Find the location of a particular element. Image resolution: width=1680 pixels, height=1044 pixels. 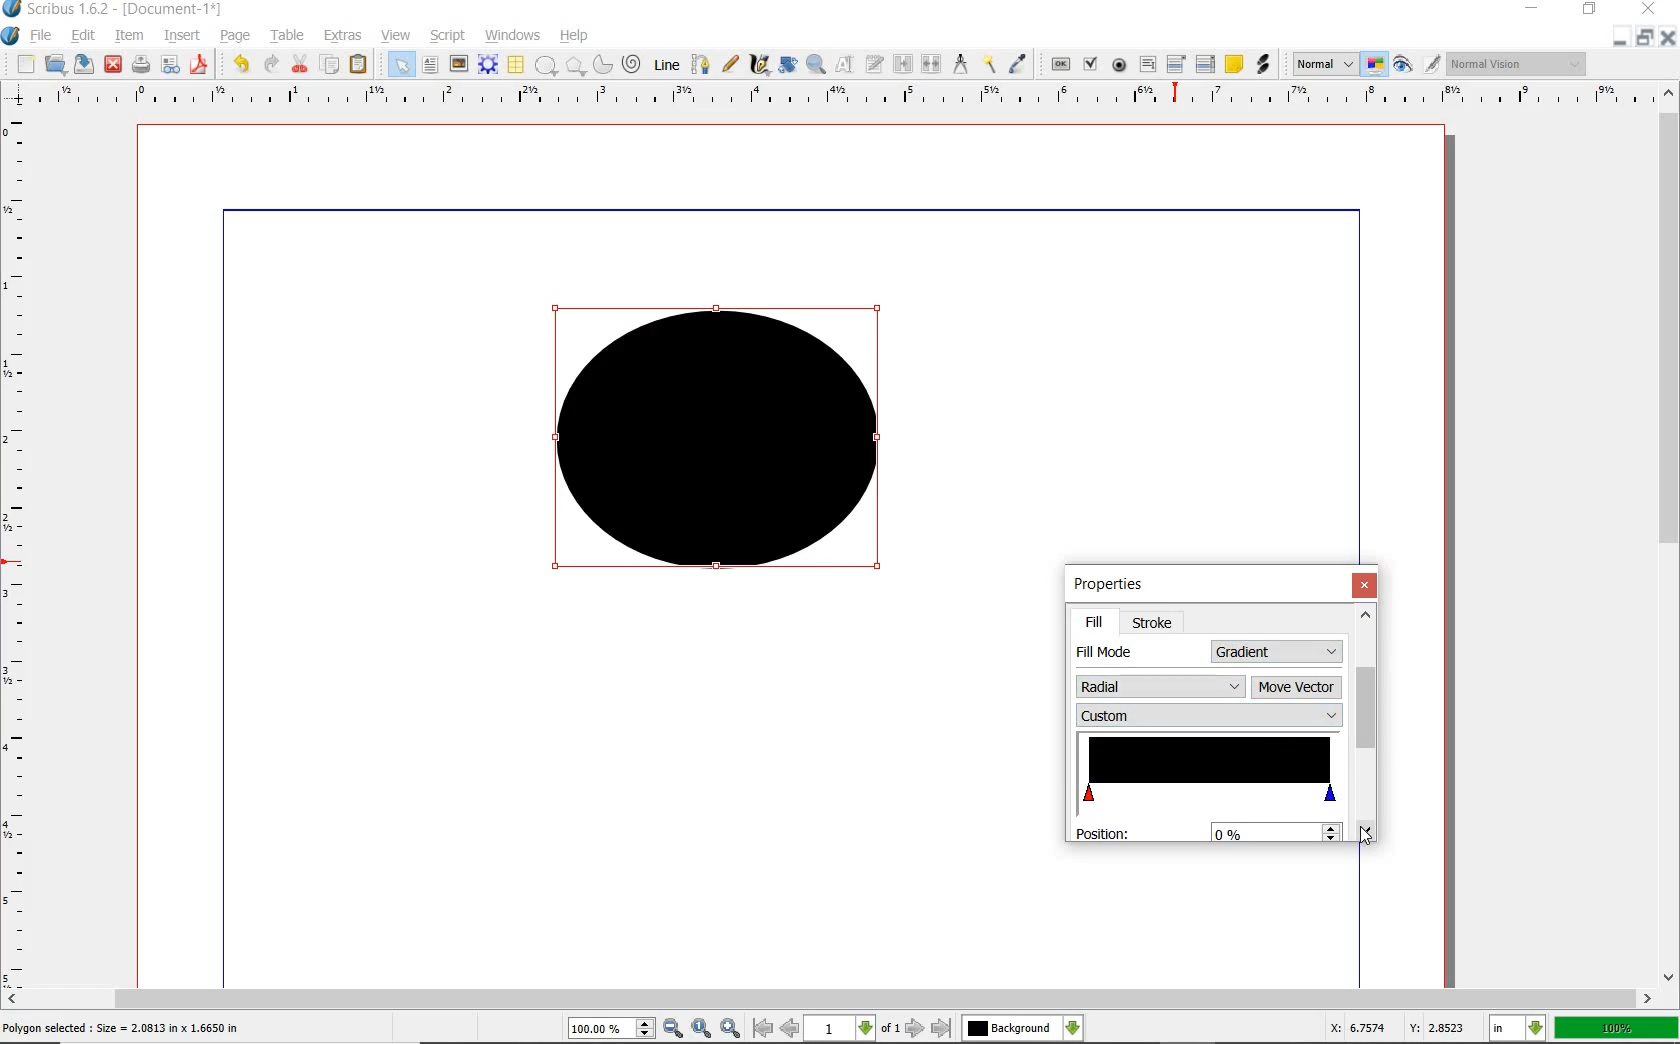

CLOSE is located at coordinates (113, 65).